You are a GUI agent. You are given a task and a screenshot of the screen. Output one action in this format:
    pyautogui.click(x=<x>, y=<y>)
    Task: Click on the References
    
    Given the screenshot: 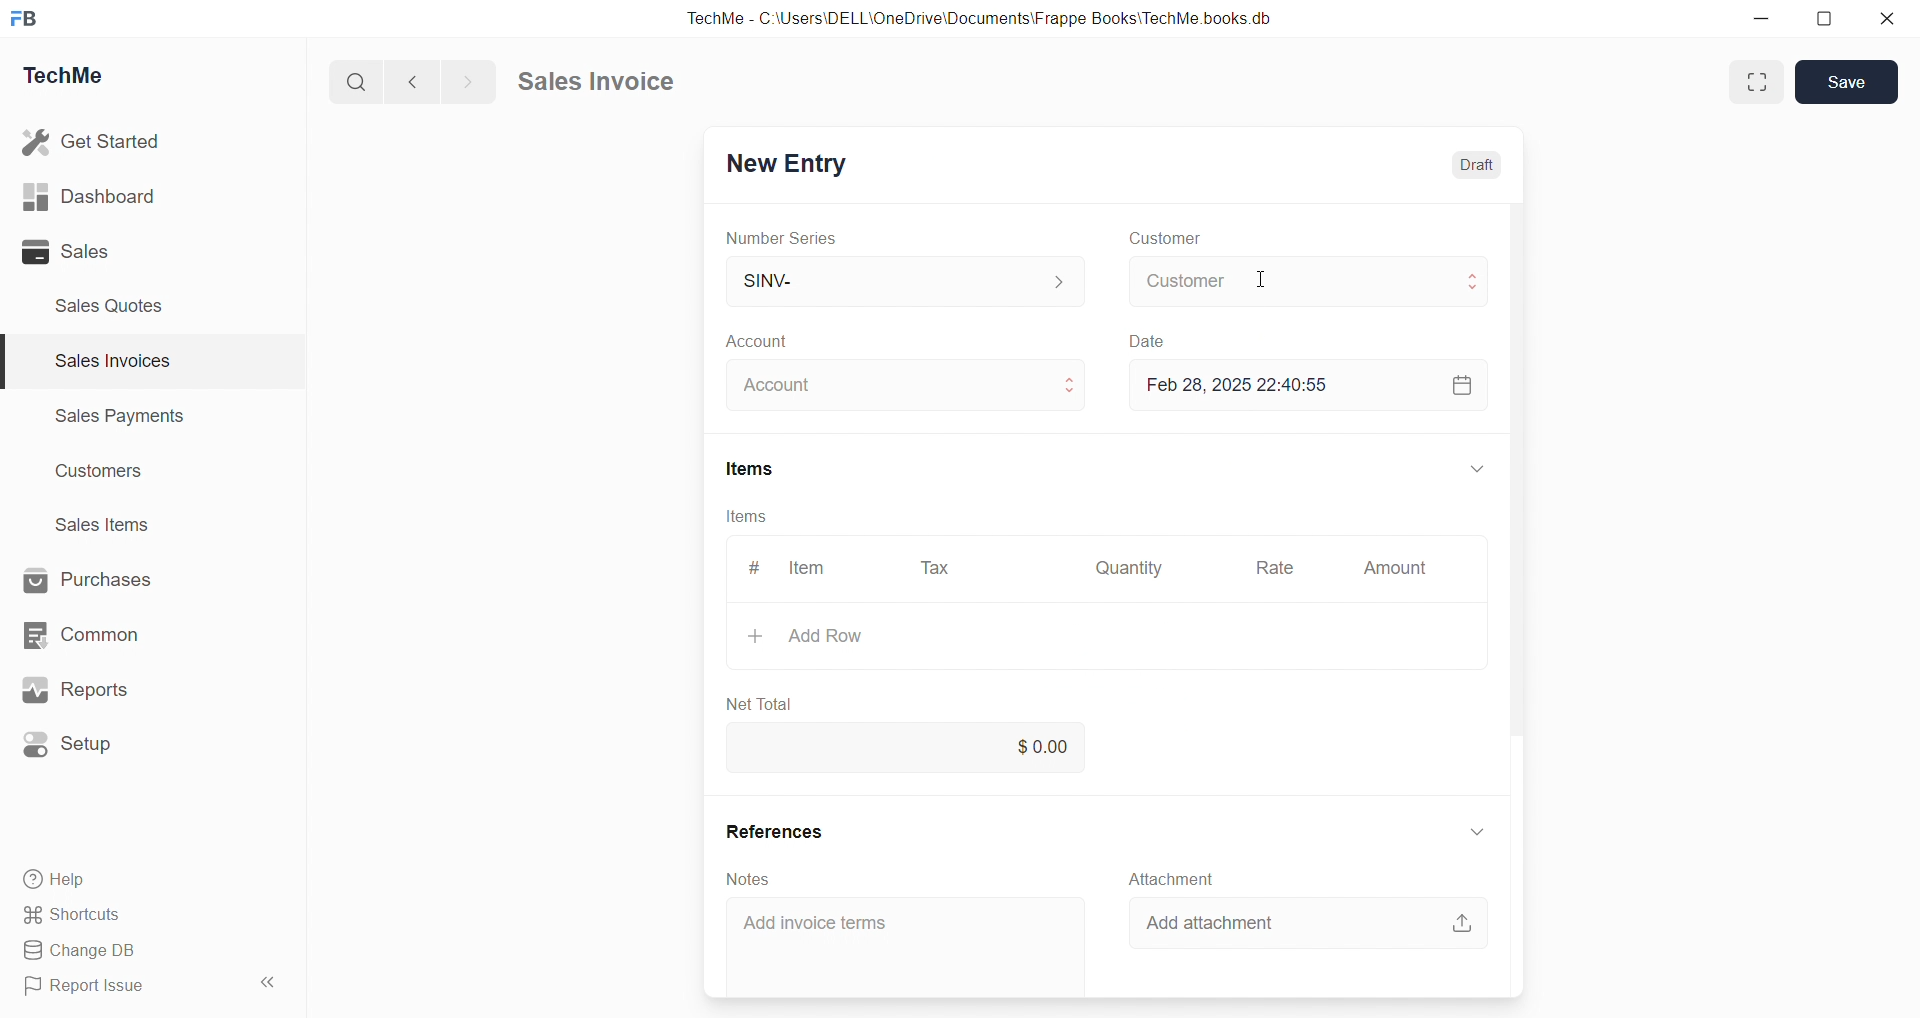 What is the action you would take?
    pyautogui.click(x=774, y=831)
    